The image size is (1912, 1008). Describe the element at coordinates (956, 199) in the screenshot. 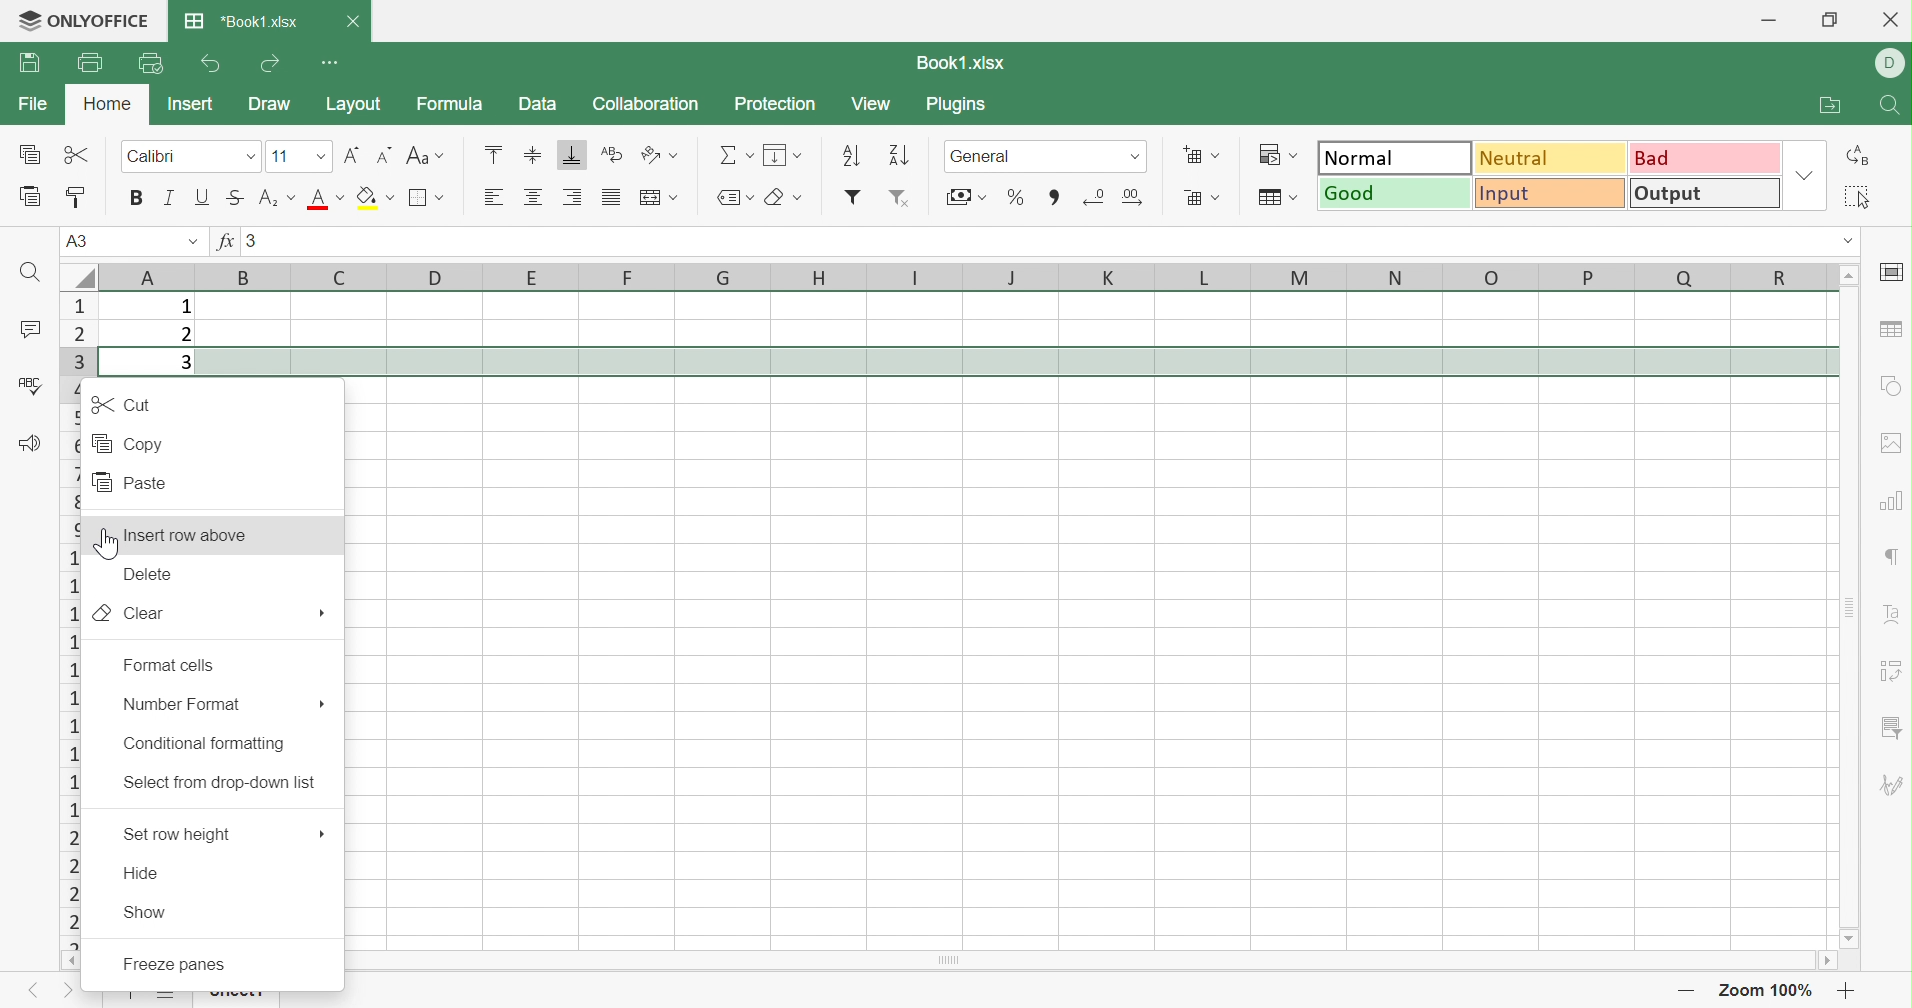

I see `Accounting style` at that location.